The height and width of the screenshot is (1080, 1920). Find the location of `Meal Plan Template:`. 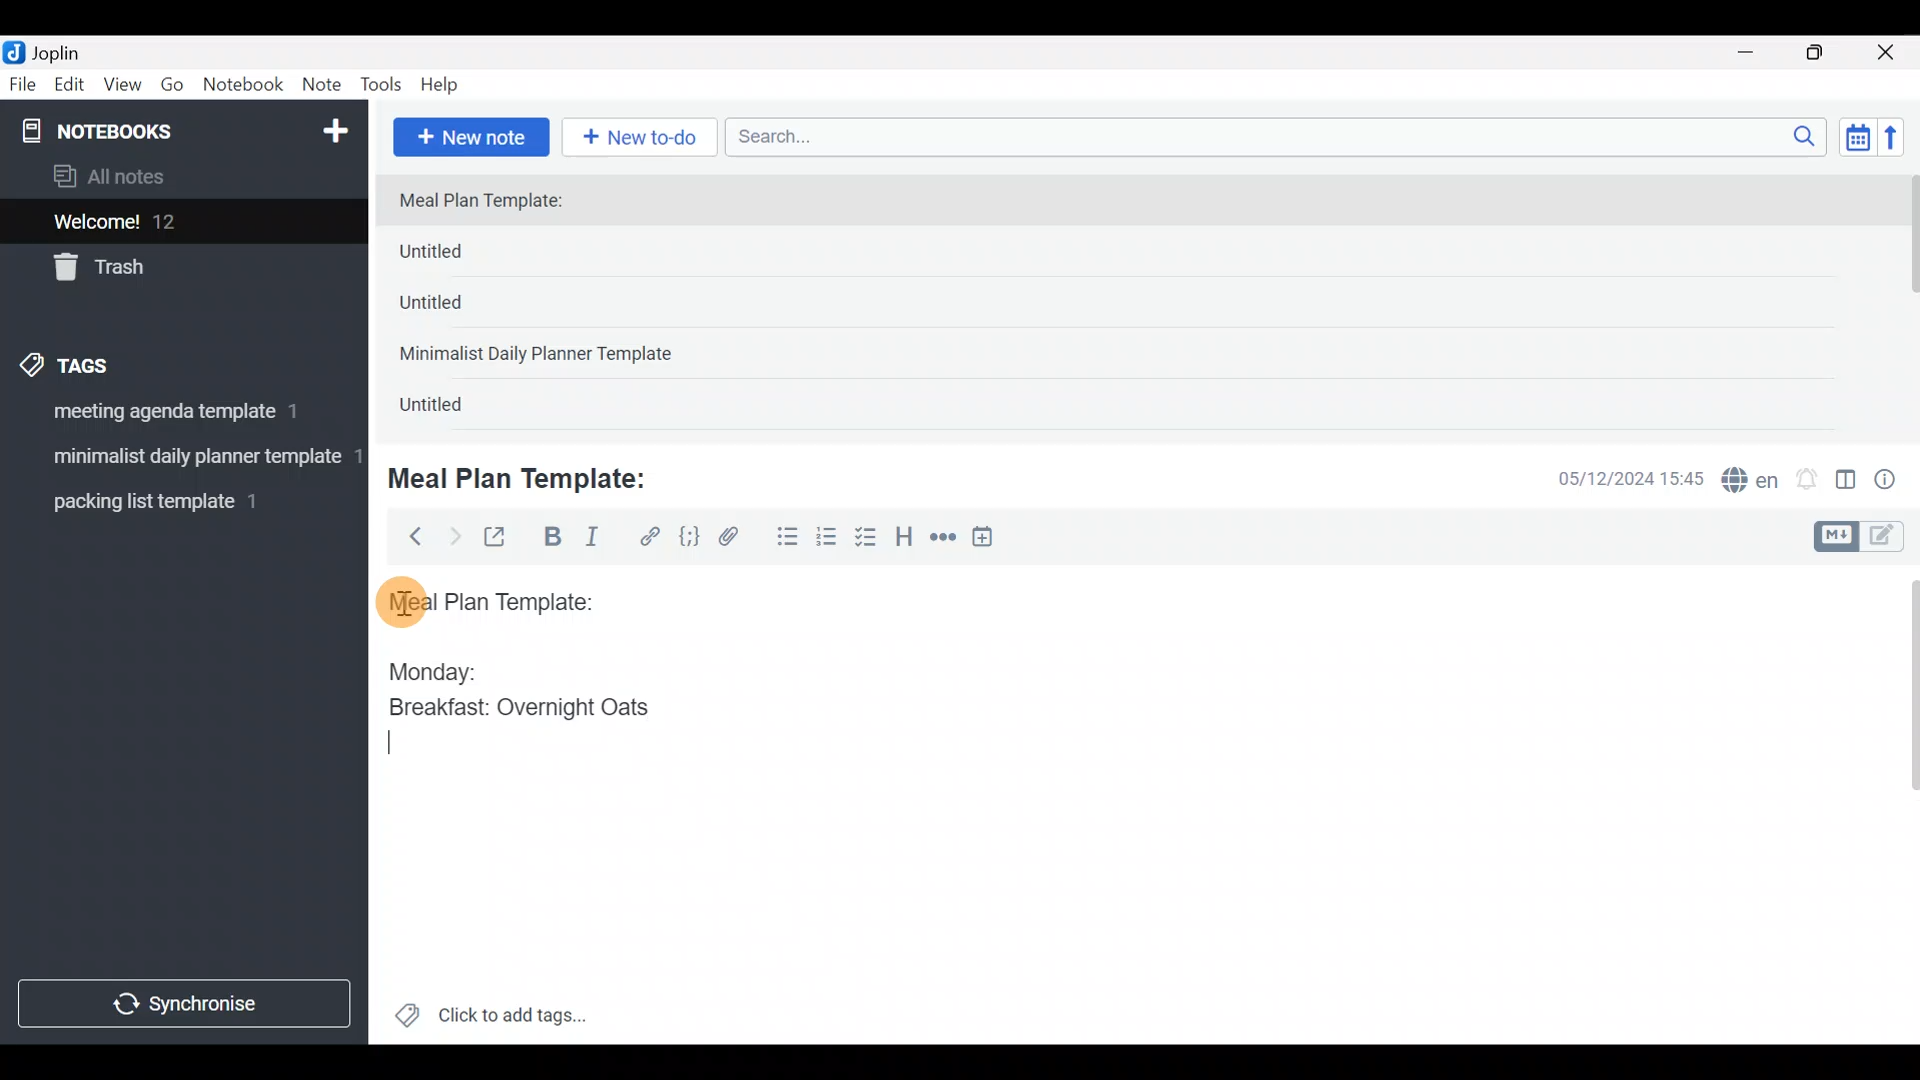

Meal Plan Template: is located at coordinates (530, 476).